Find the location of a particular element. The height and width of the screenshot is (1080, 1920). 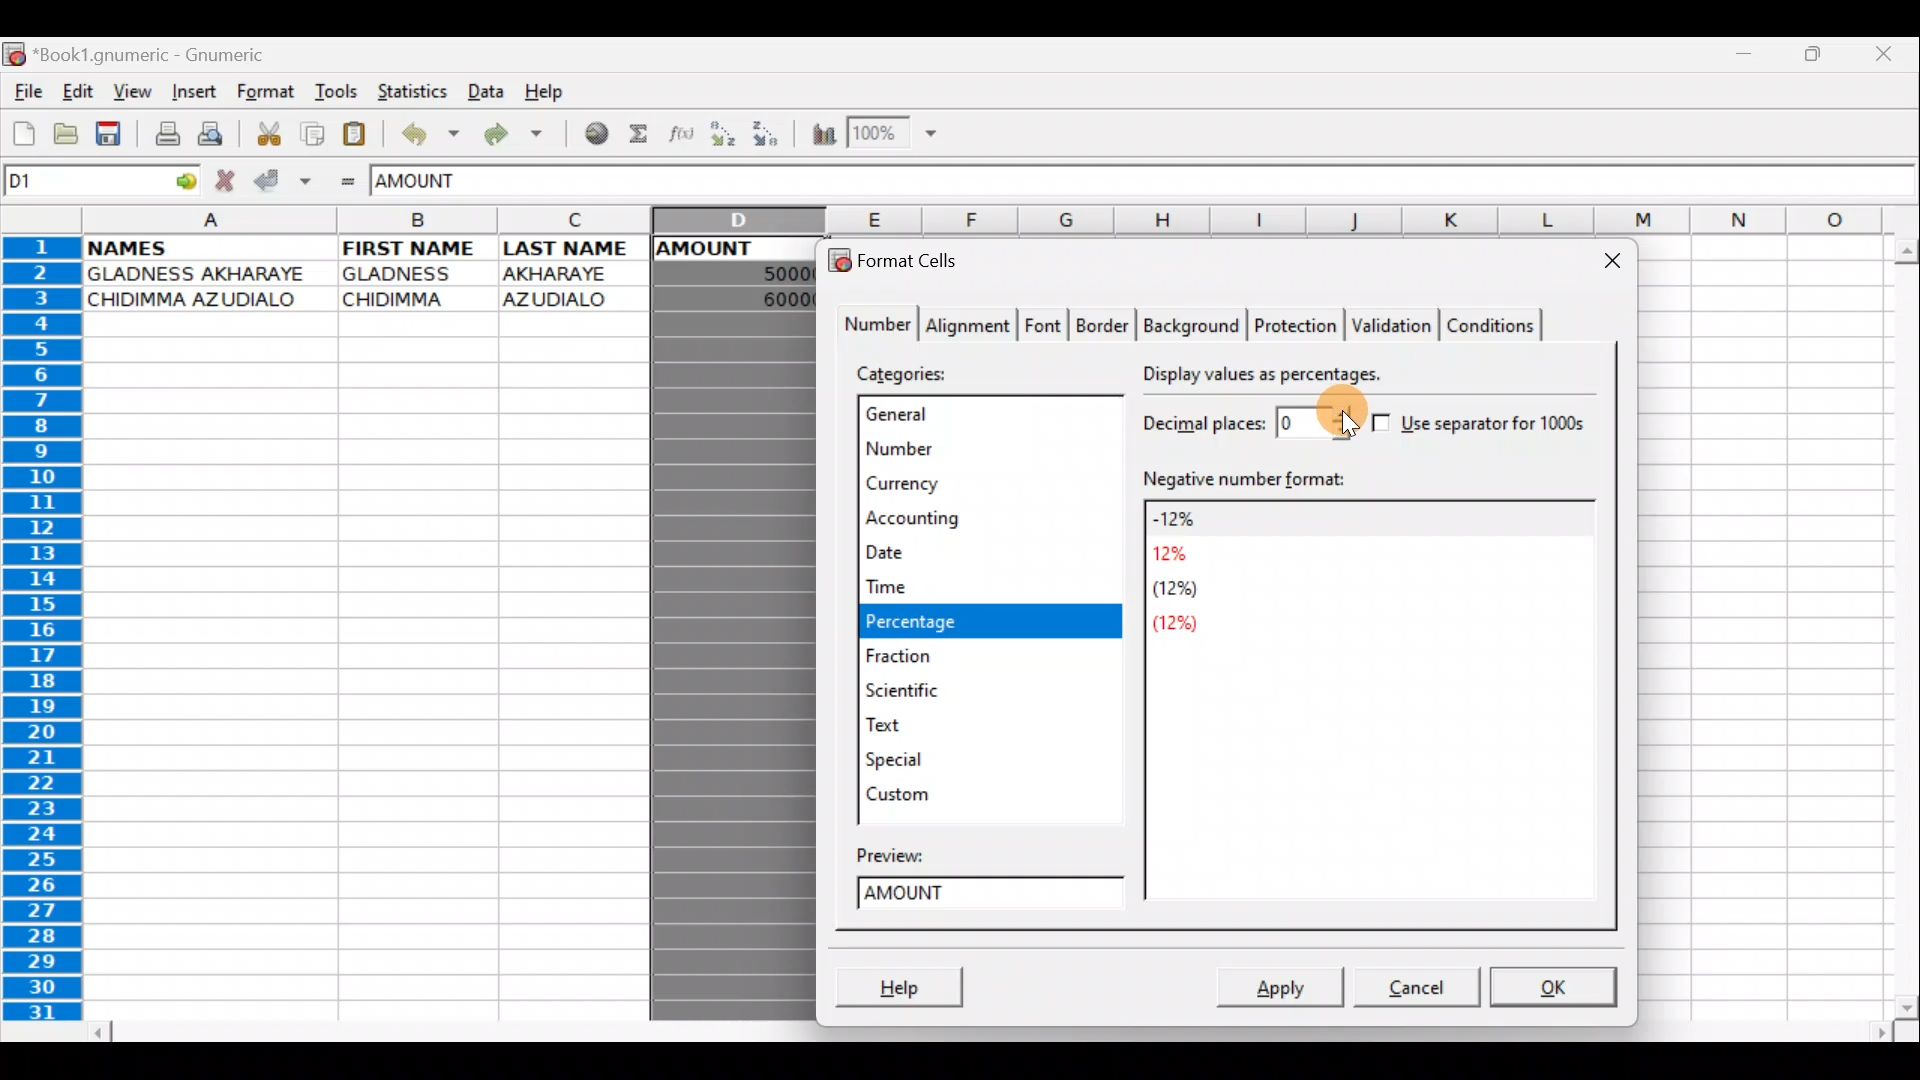

Insert hyperlink is located at coordinates (589, 135).